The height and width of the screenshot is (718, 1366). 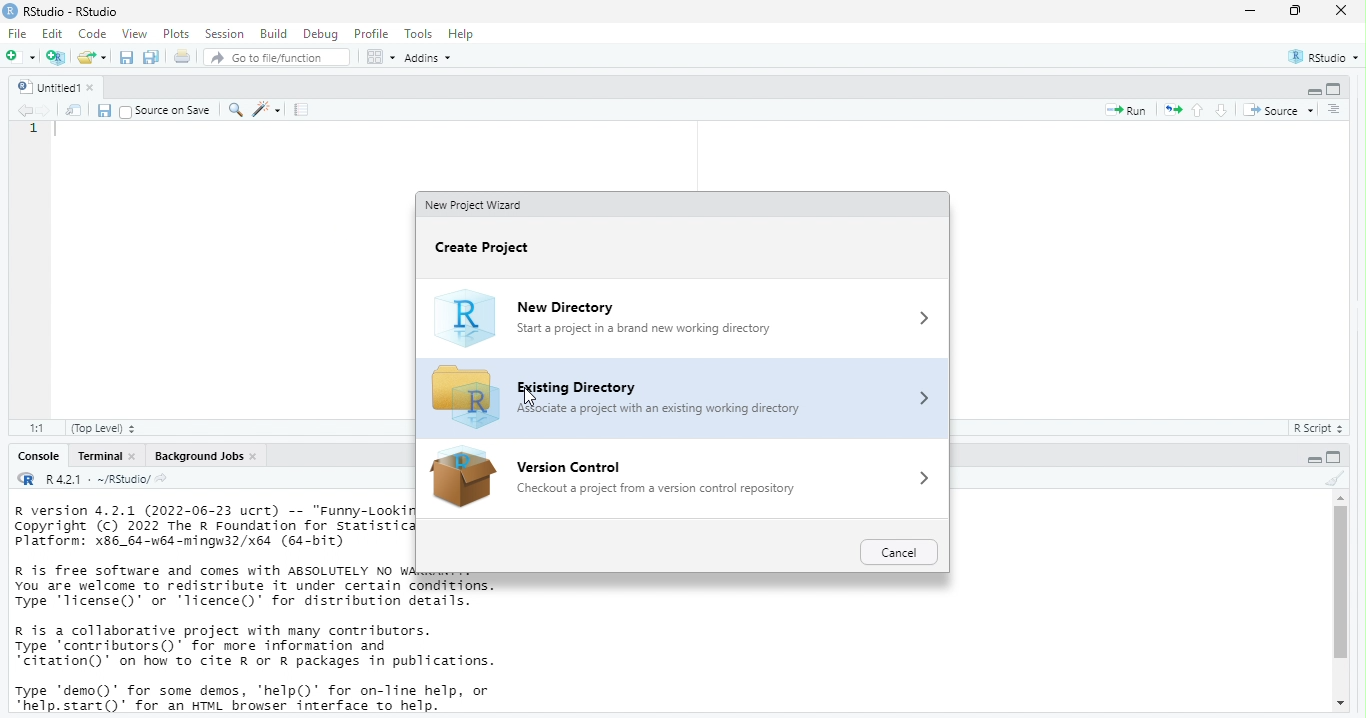 What do you see at coordinates (177, 33) in the screenshot?
I see `plots` at bounding box center [177, 33].